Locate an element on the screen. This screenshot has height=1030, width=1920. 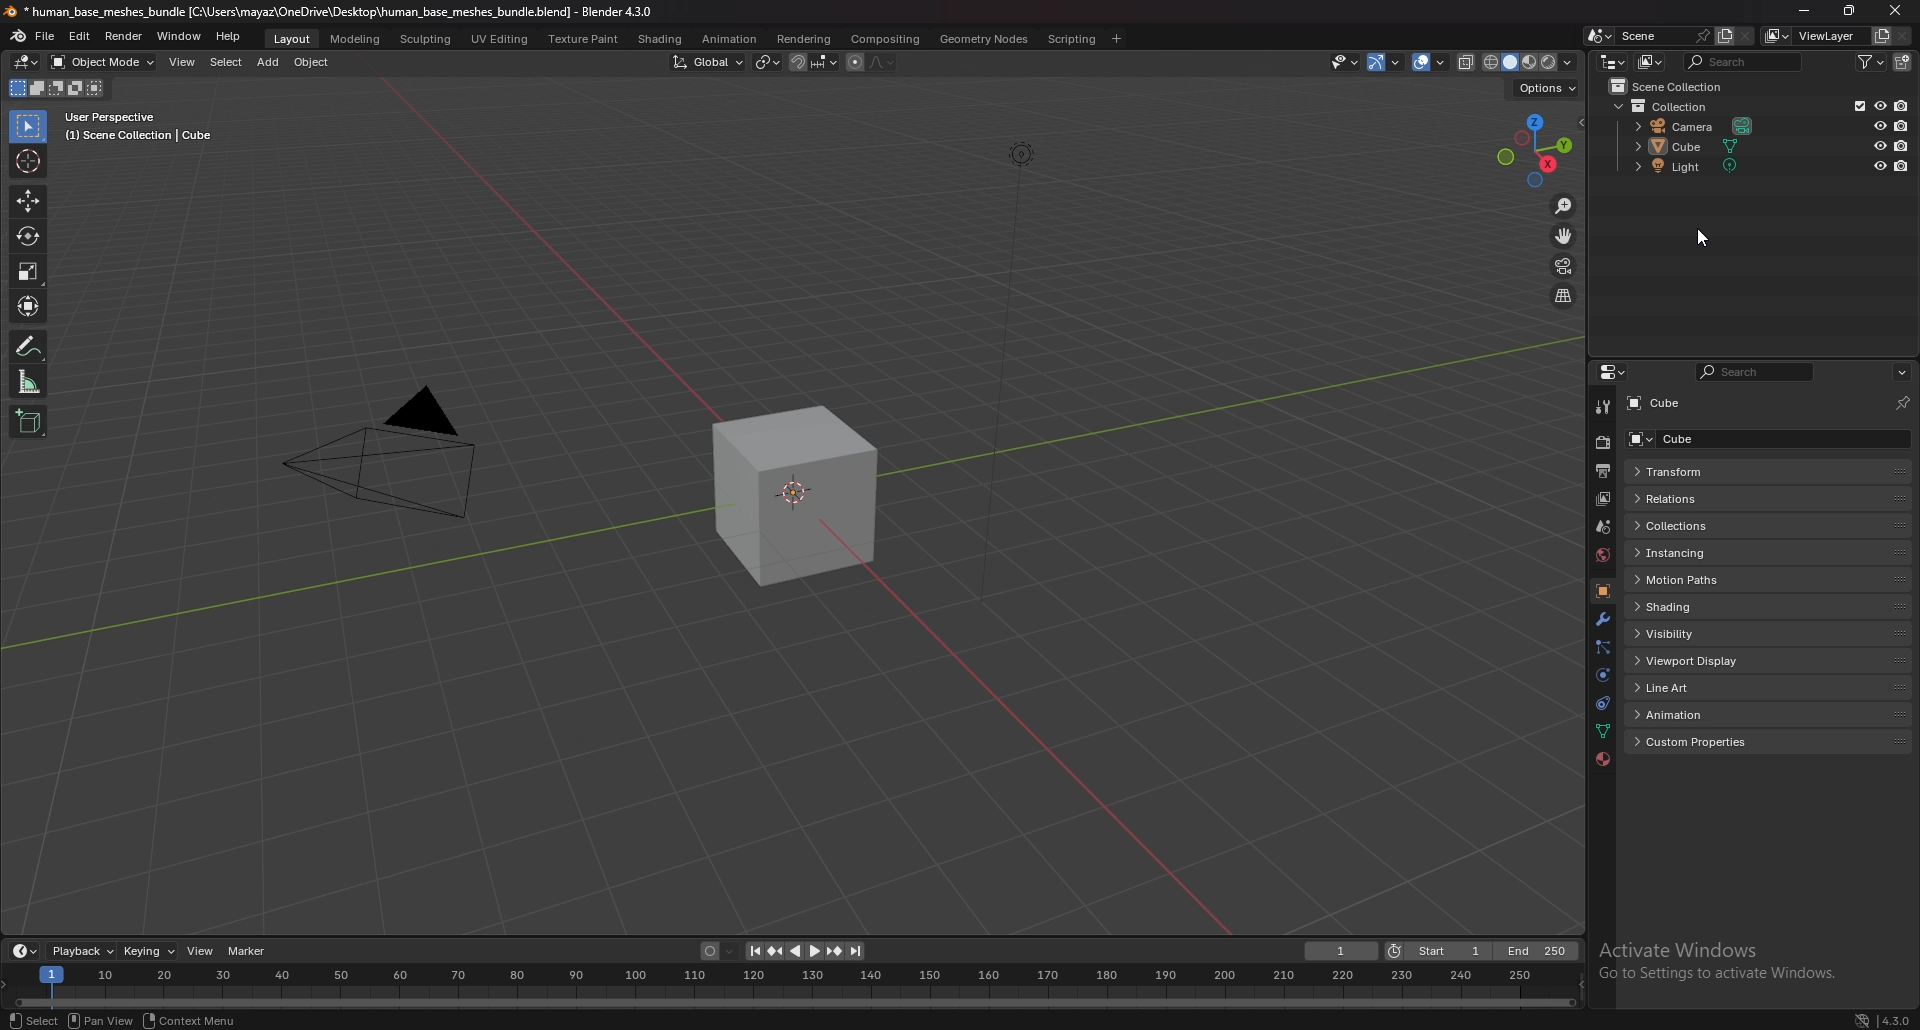
light is located at coordinates (1703, 165).